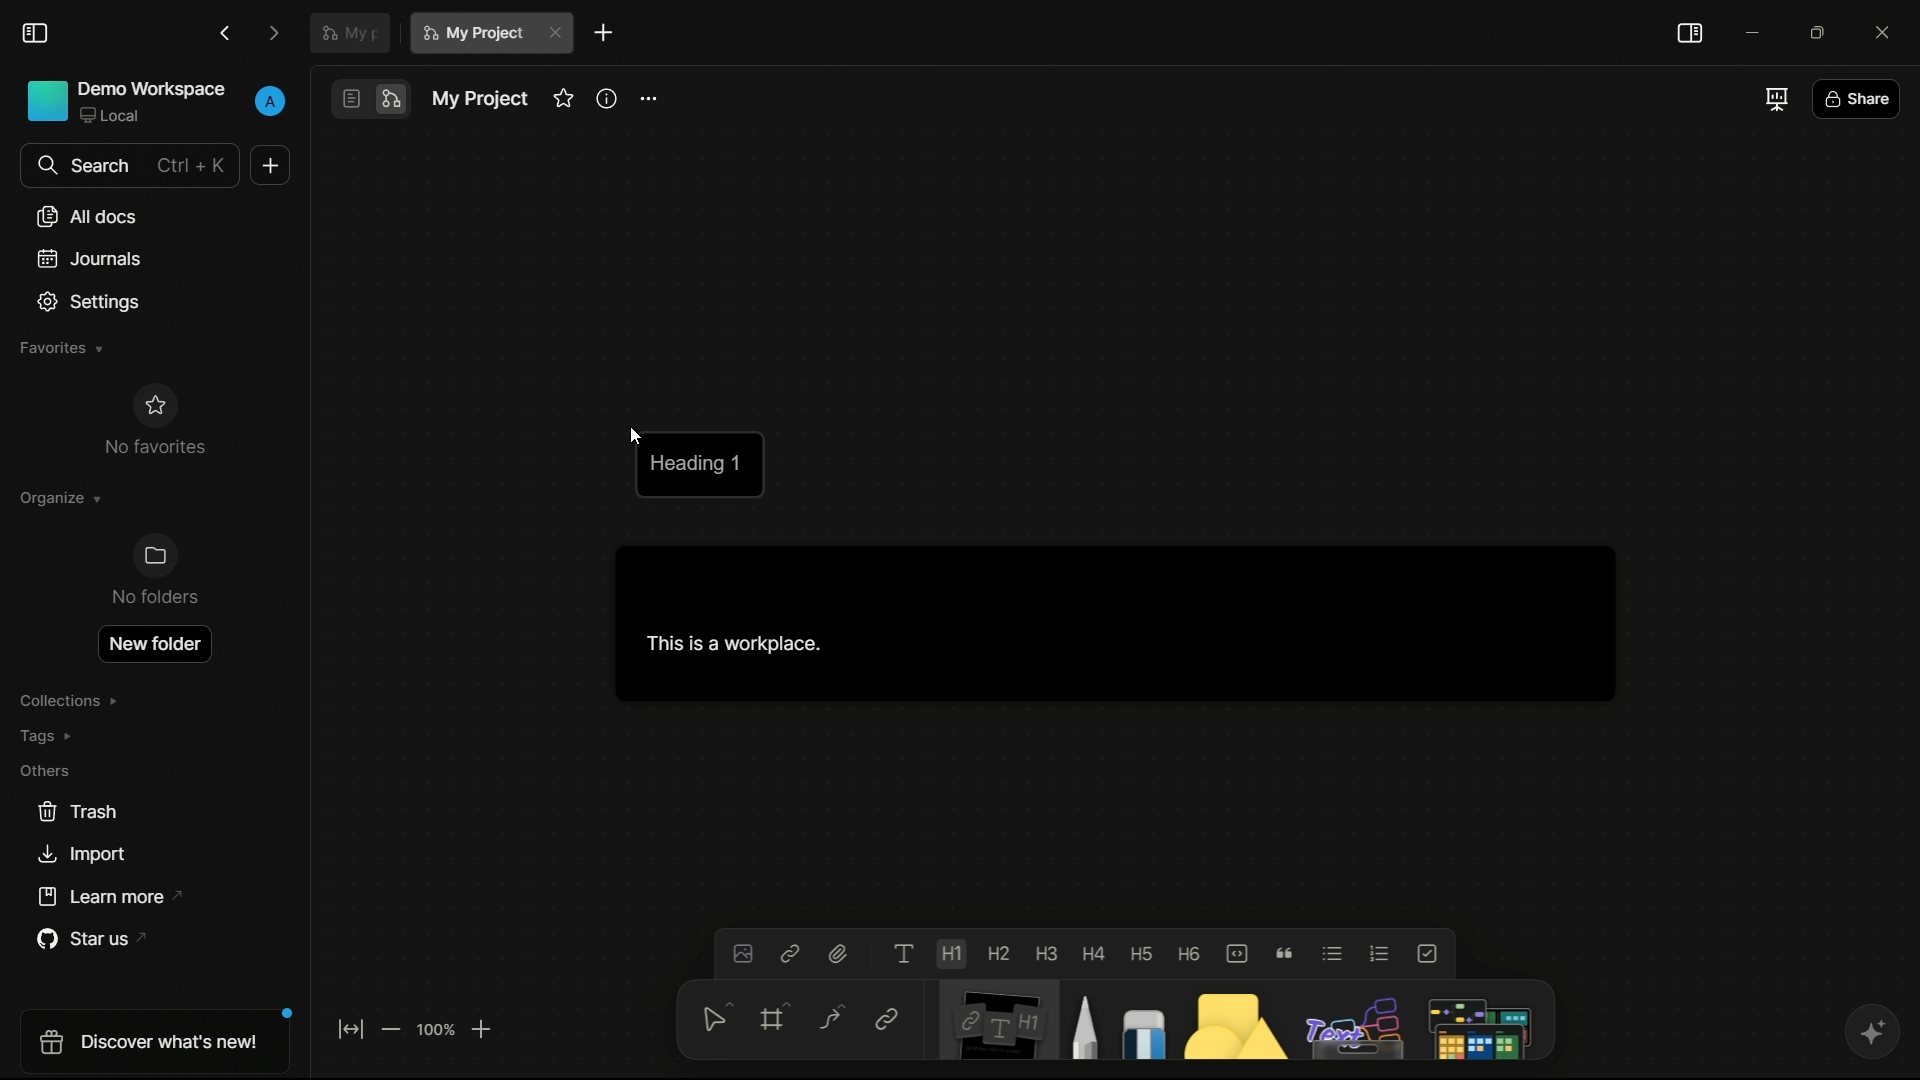 Image resolution: width=1920 pixels, height=1080 pixels. I want to click on more tools, so click(1479, 1021).